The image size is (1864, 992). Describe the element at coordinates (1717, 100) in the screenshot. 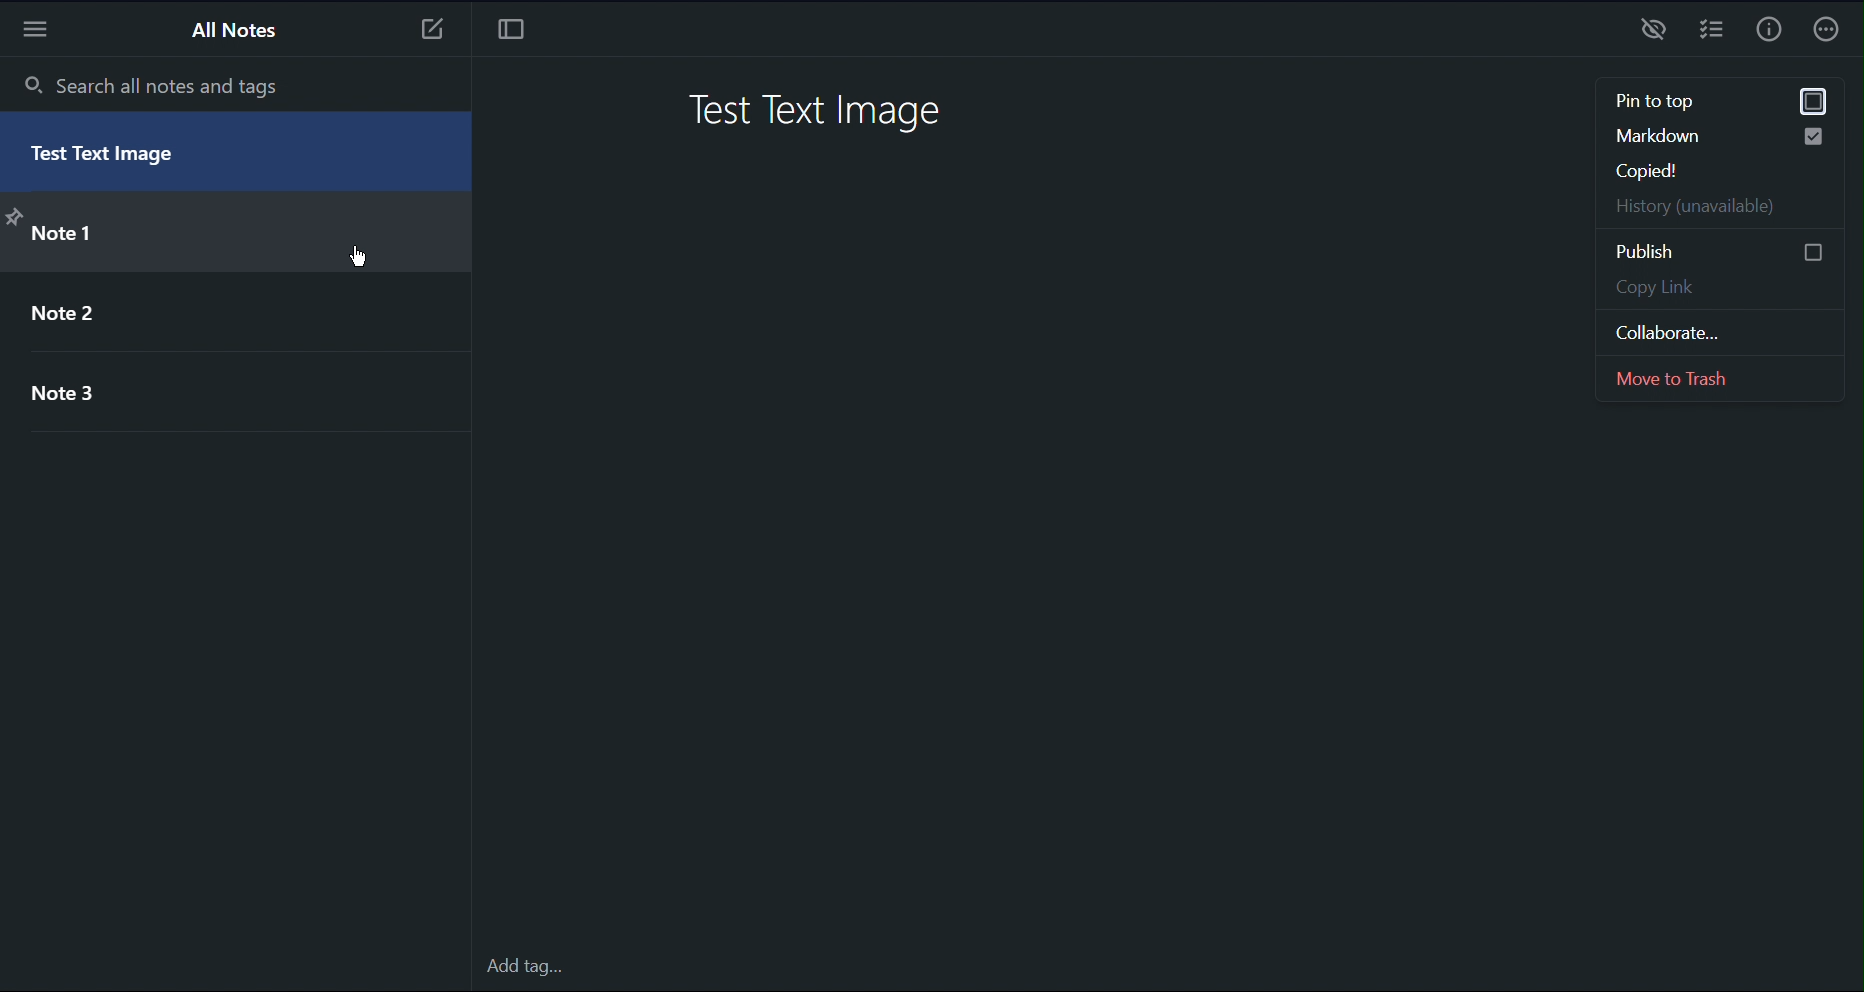

I see `pin to top` at that location.